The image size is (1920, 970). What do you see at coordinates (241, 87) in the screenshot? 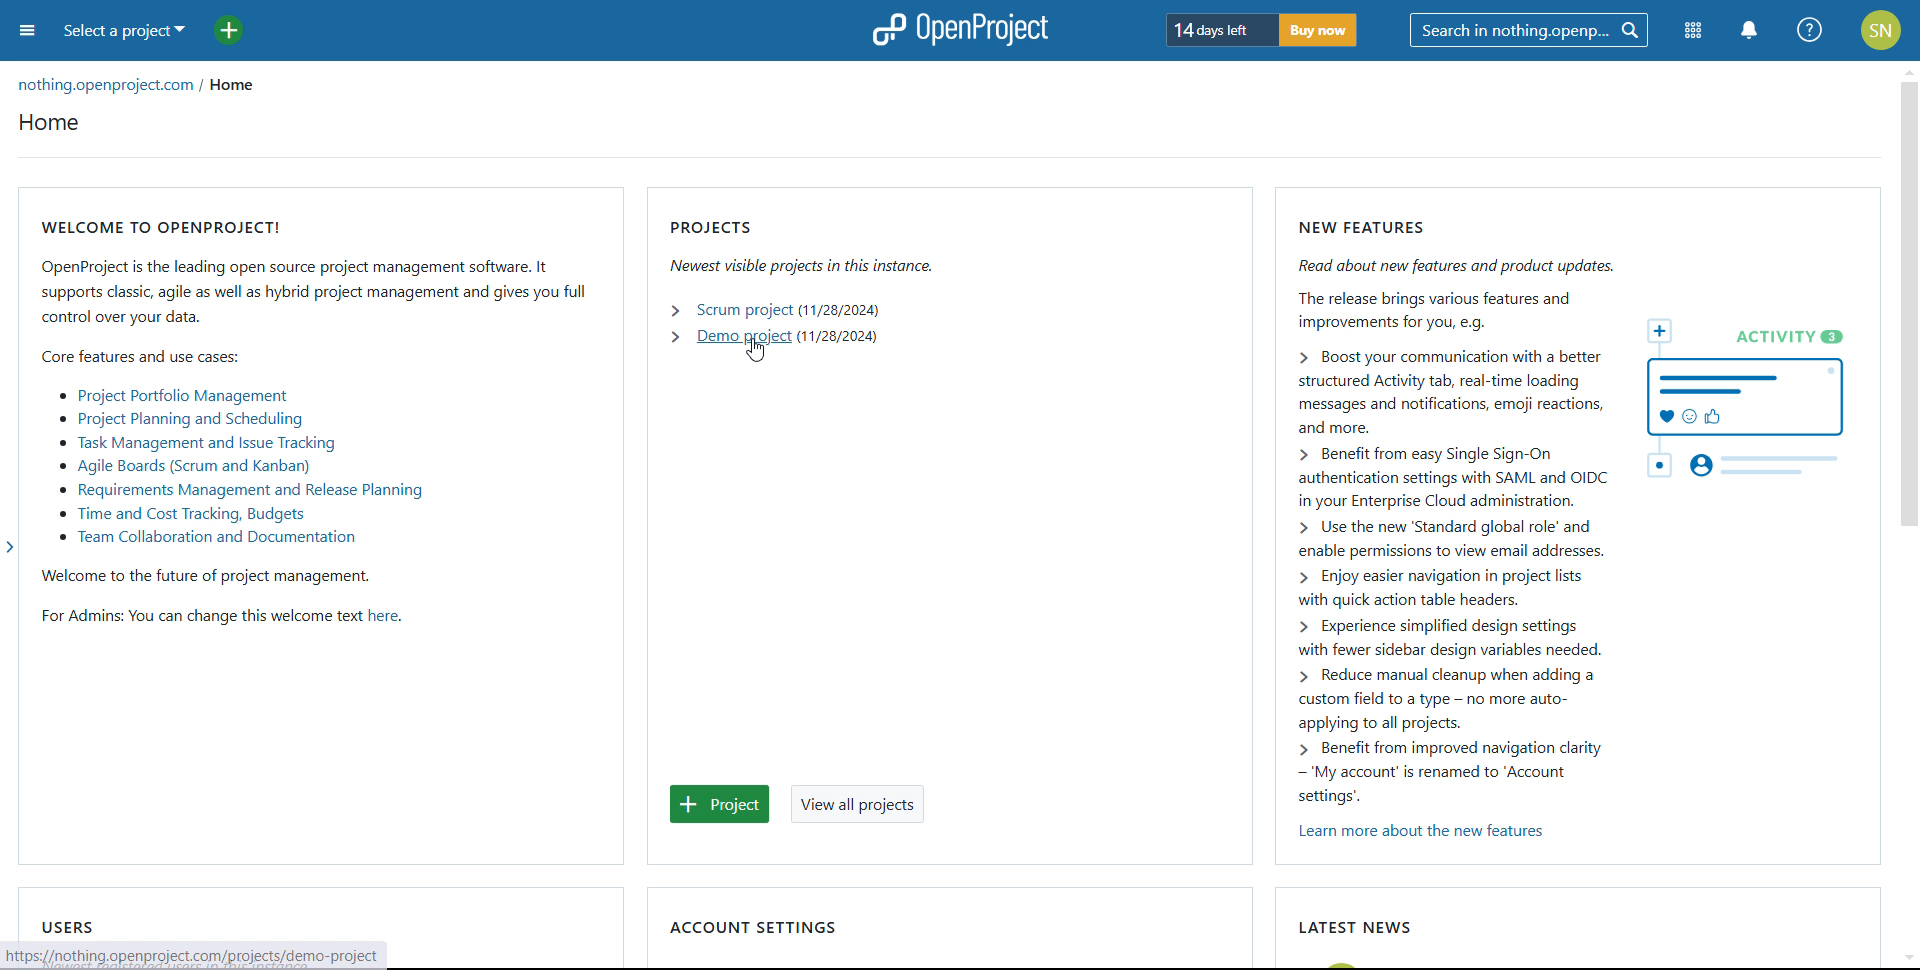
I see `home` at bounding box center [241, 87].